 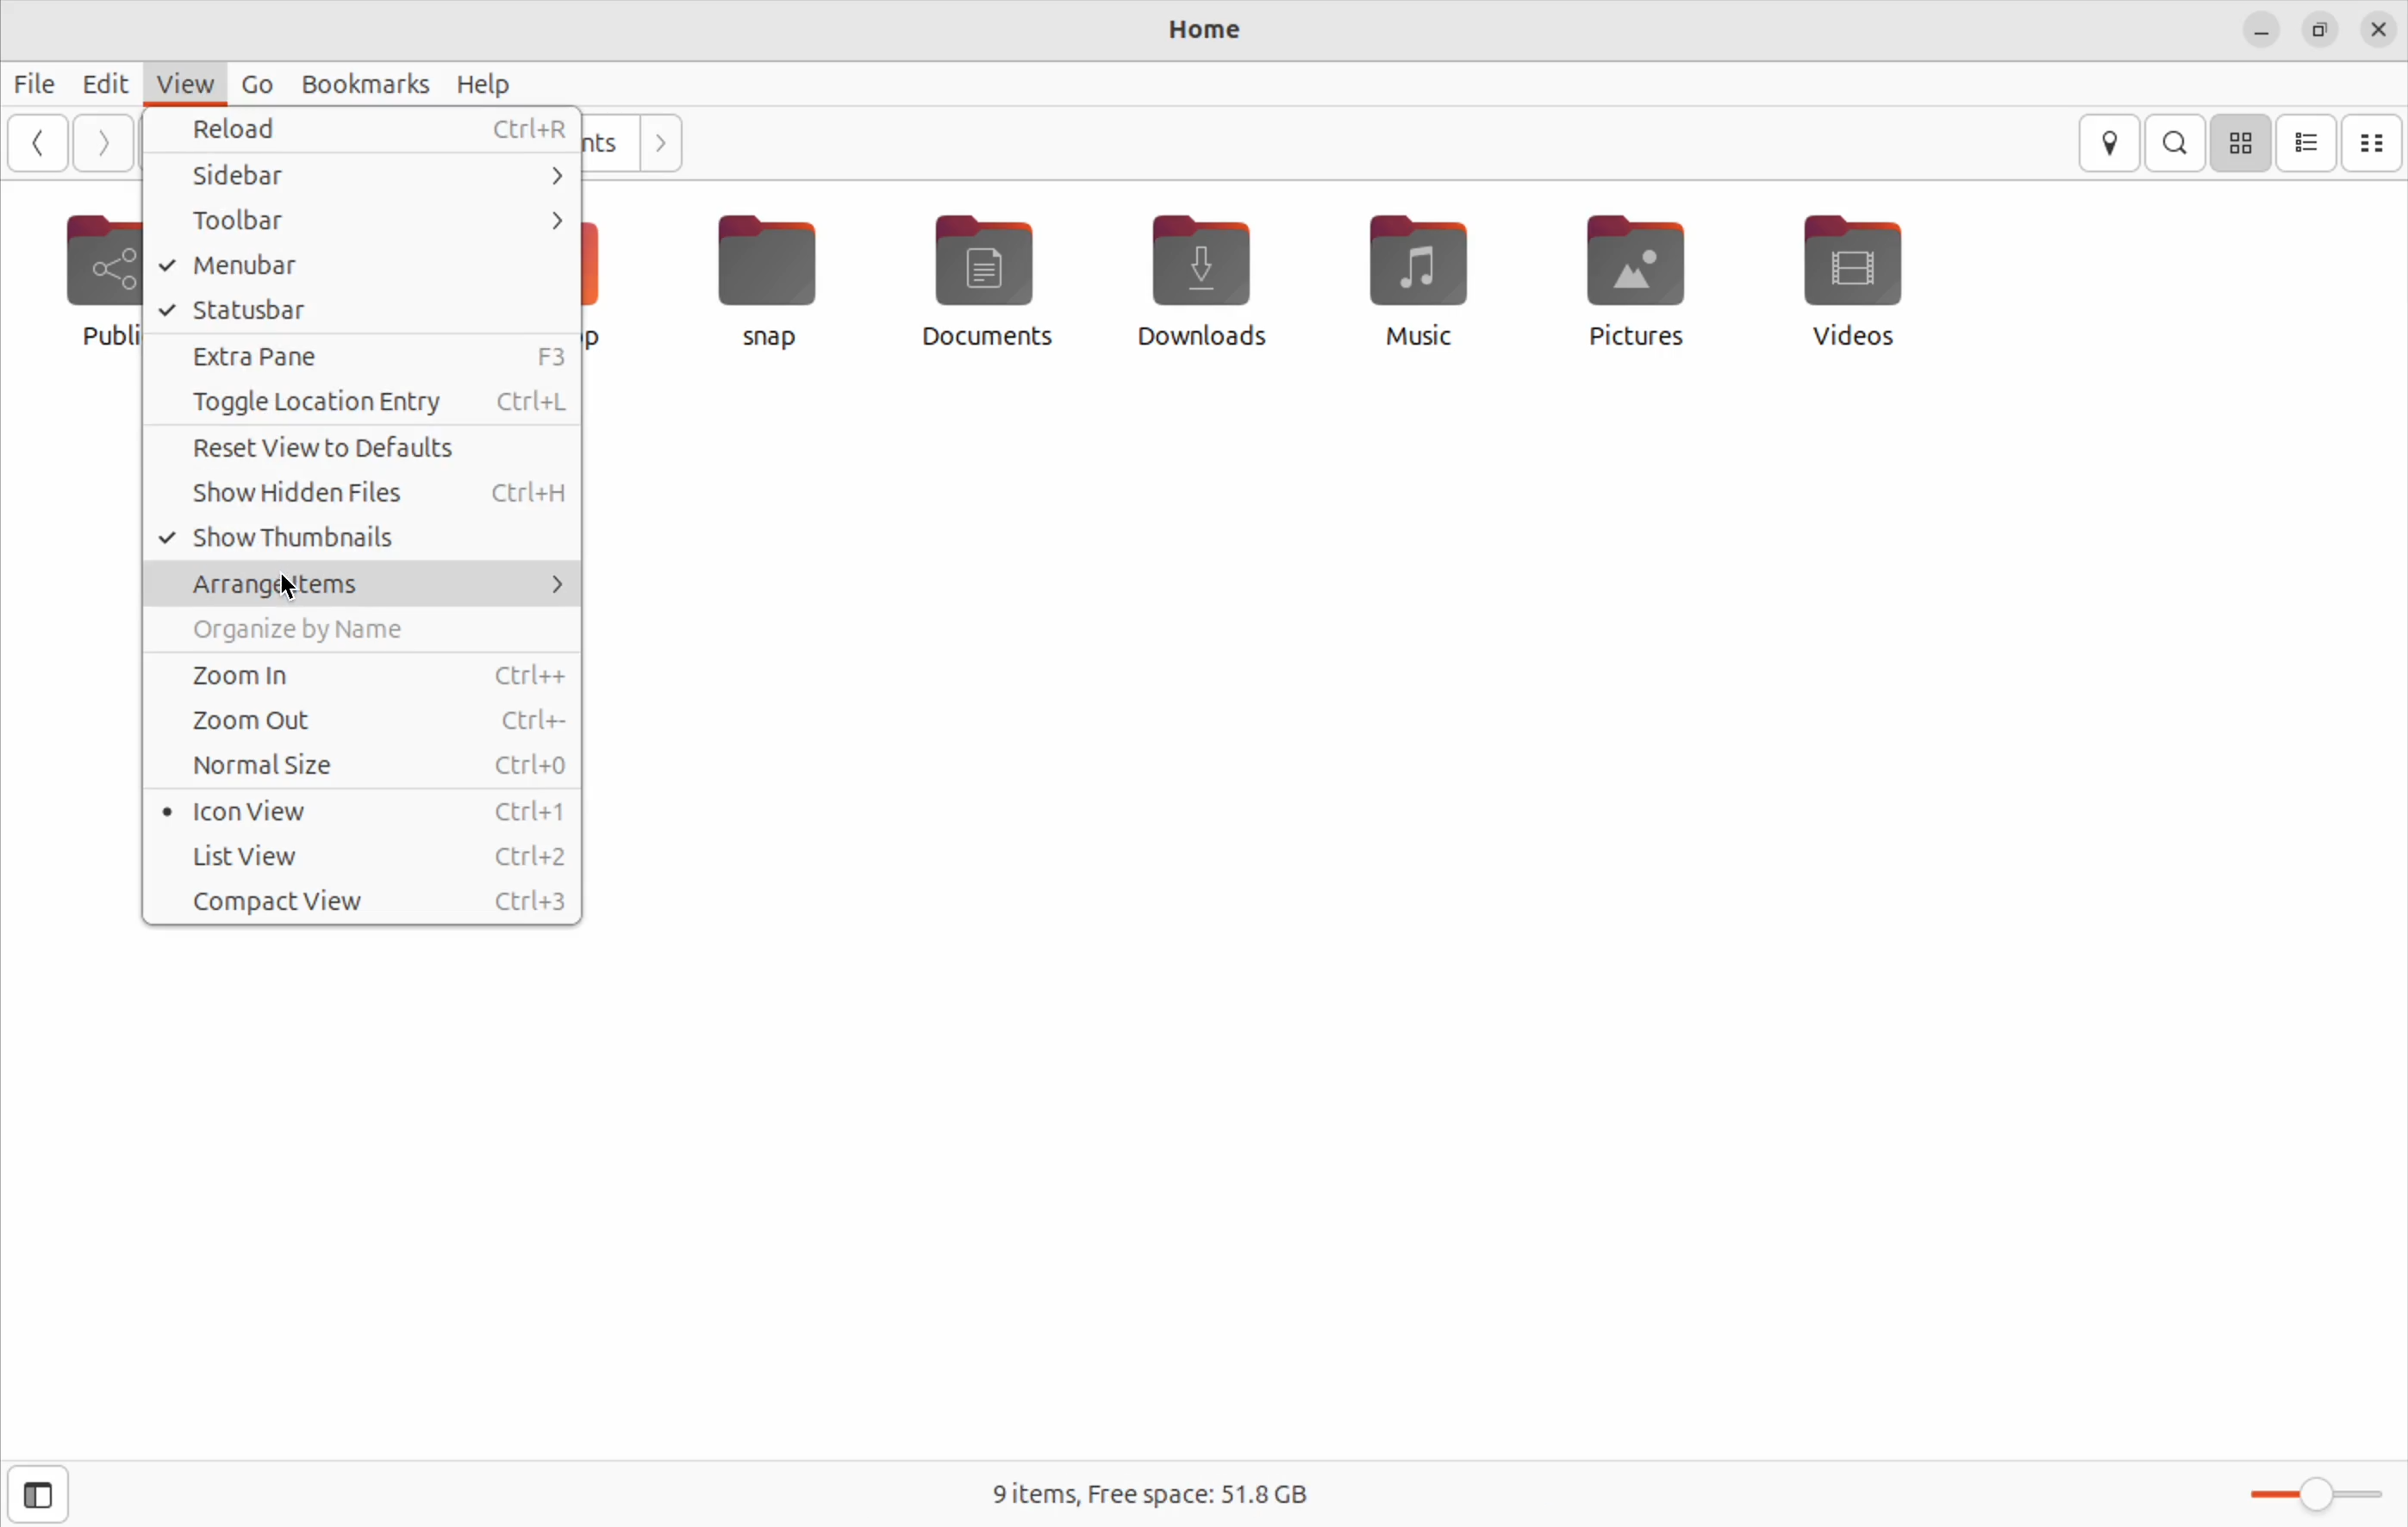 I want to click on bookmarks, so click(x=362, y=82).